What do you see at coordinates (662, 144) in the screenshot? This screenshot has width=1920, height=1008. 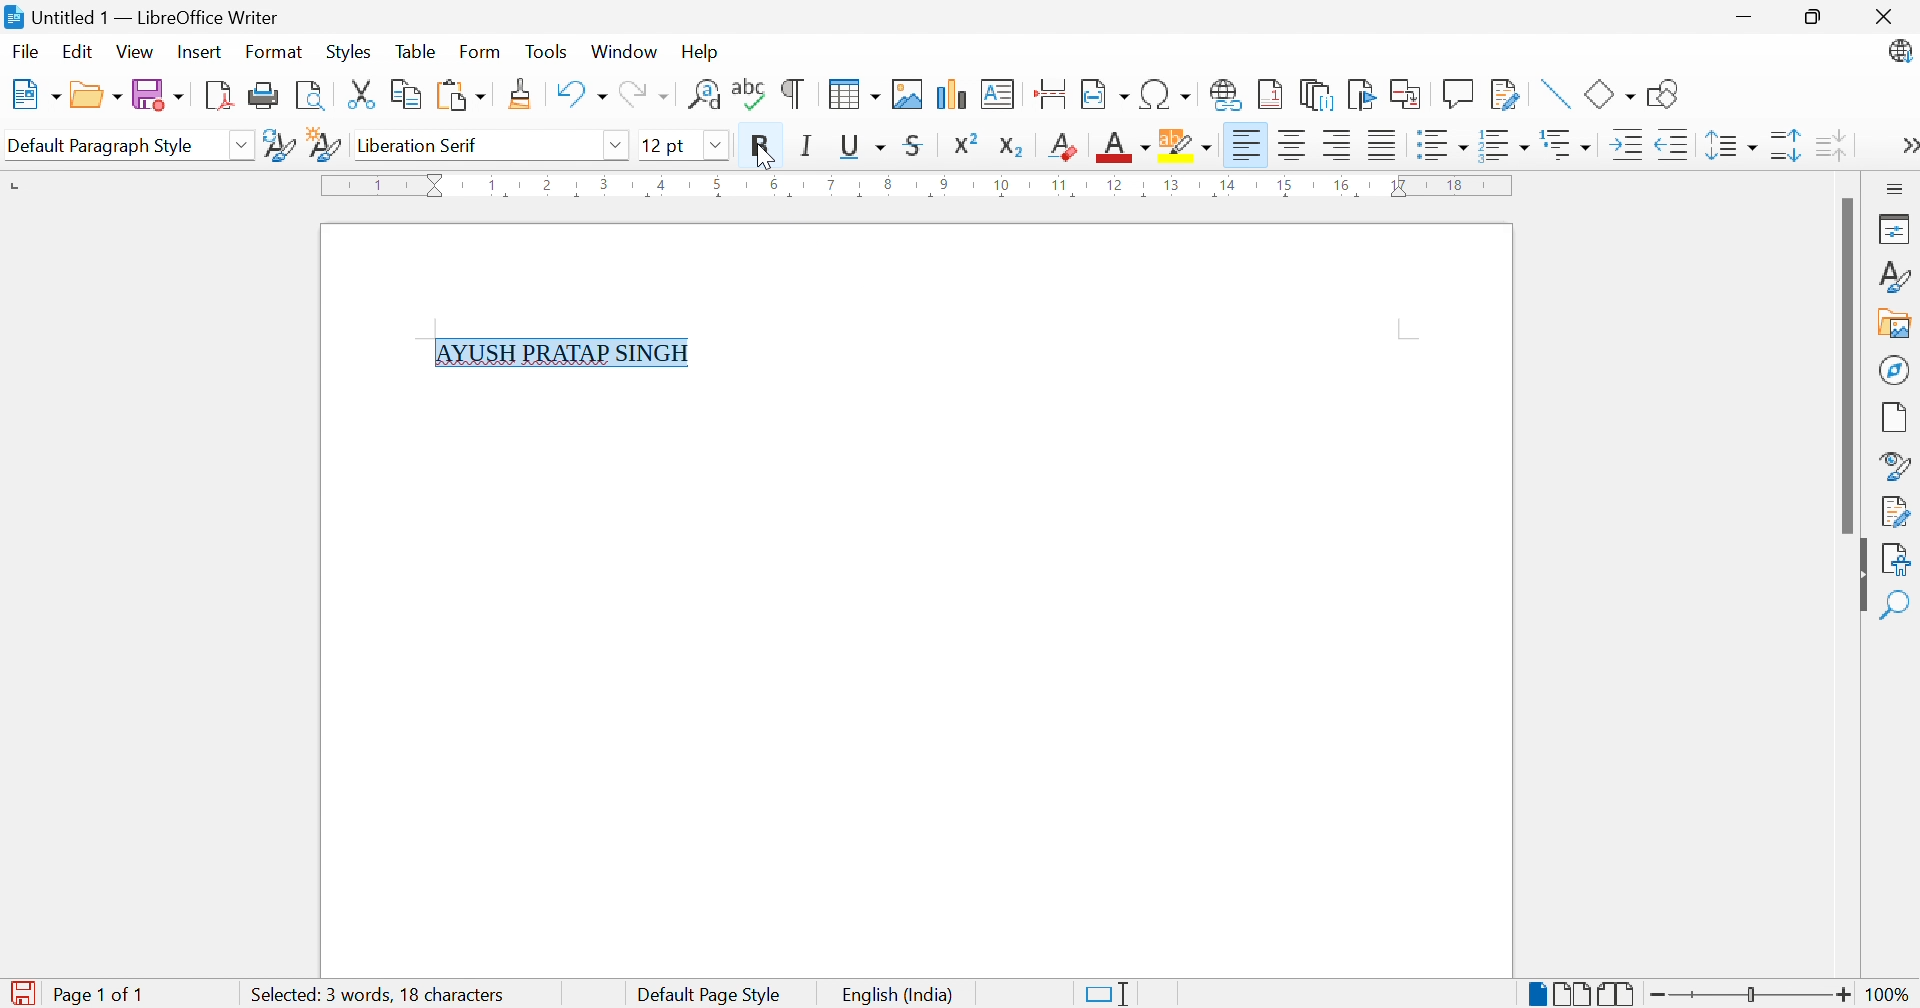 I see `12 pt` at bounding box center [662, 144].